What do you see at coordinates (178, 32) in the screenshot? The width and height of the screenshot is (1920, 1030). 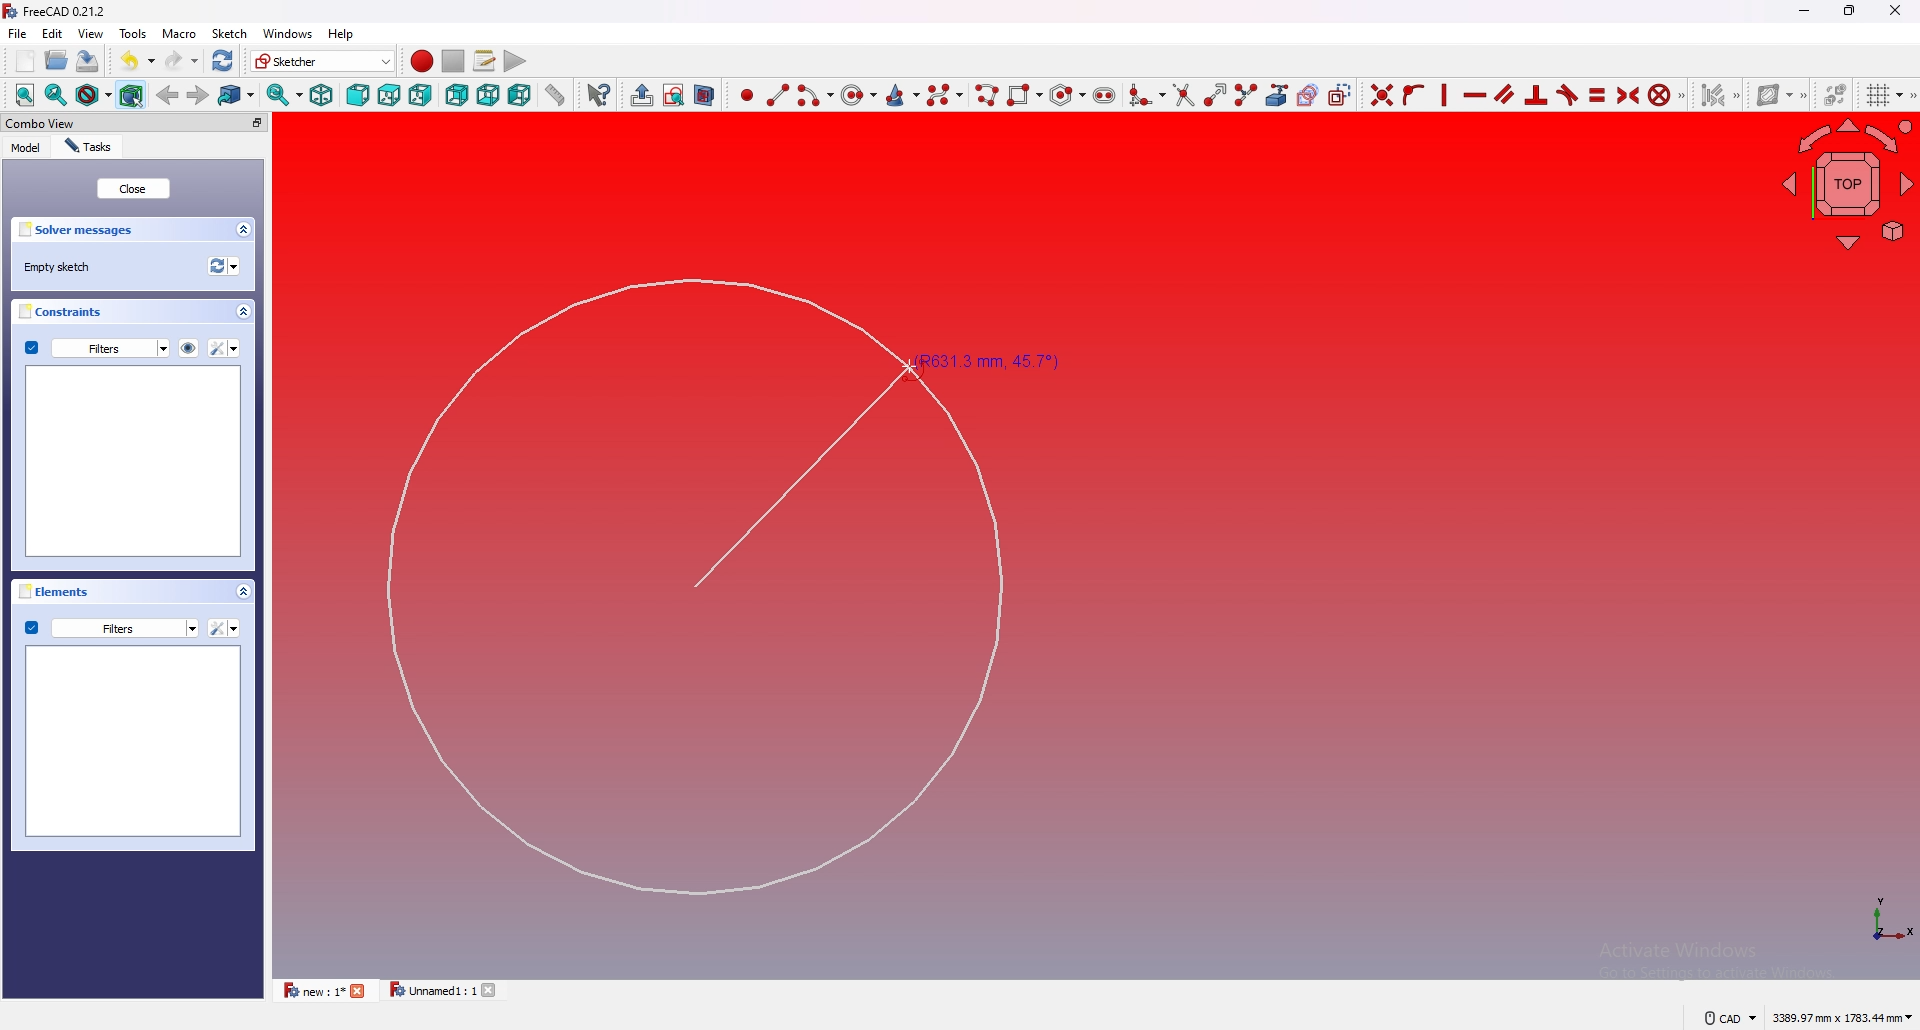 I see `macro` at bounding box center [178, 32].